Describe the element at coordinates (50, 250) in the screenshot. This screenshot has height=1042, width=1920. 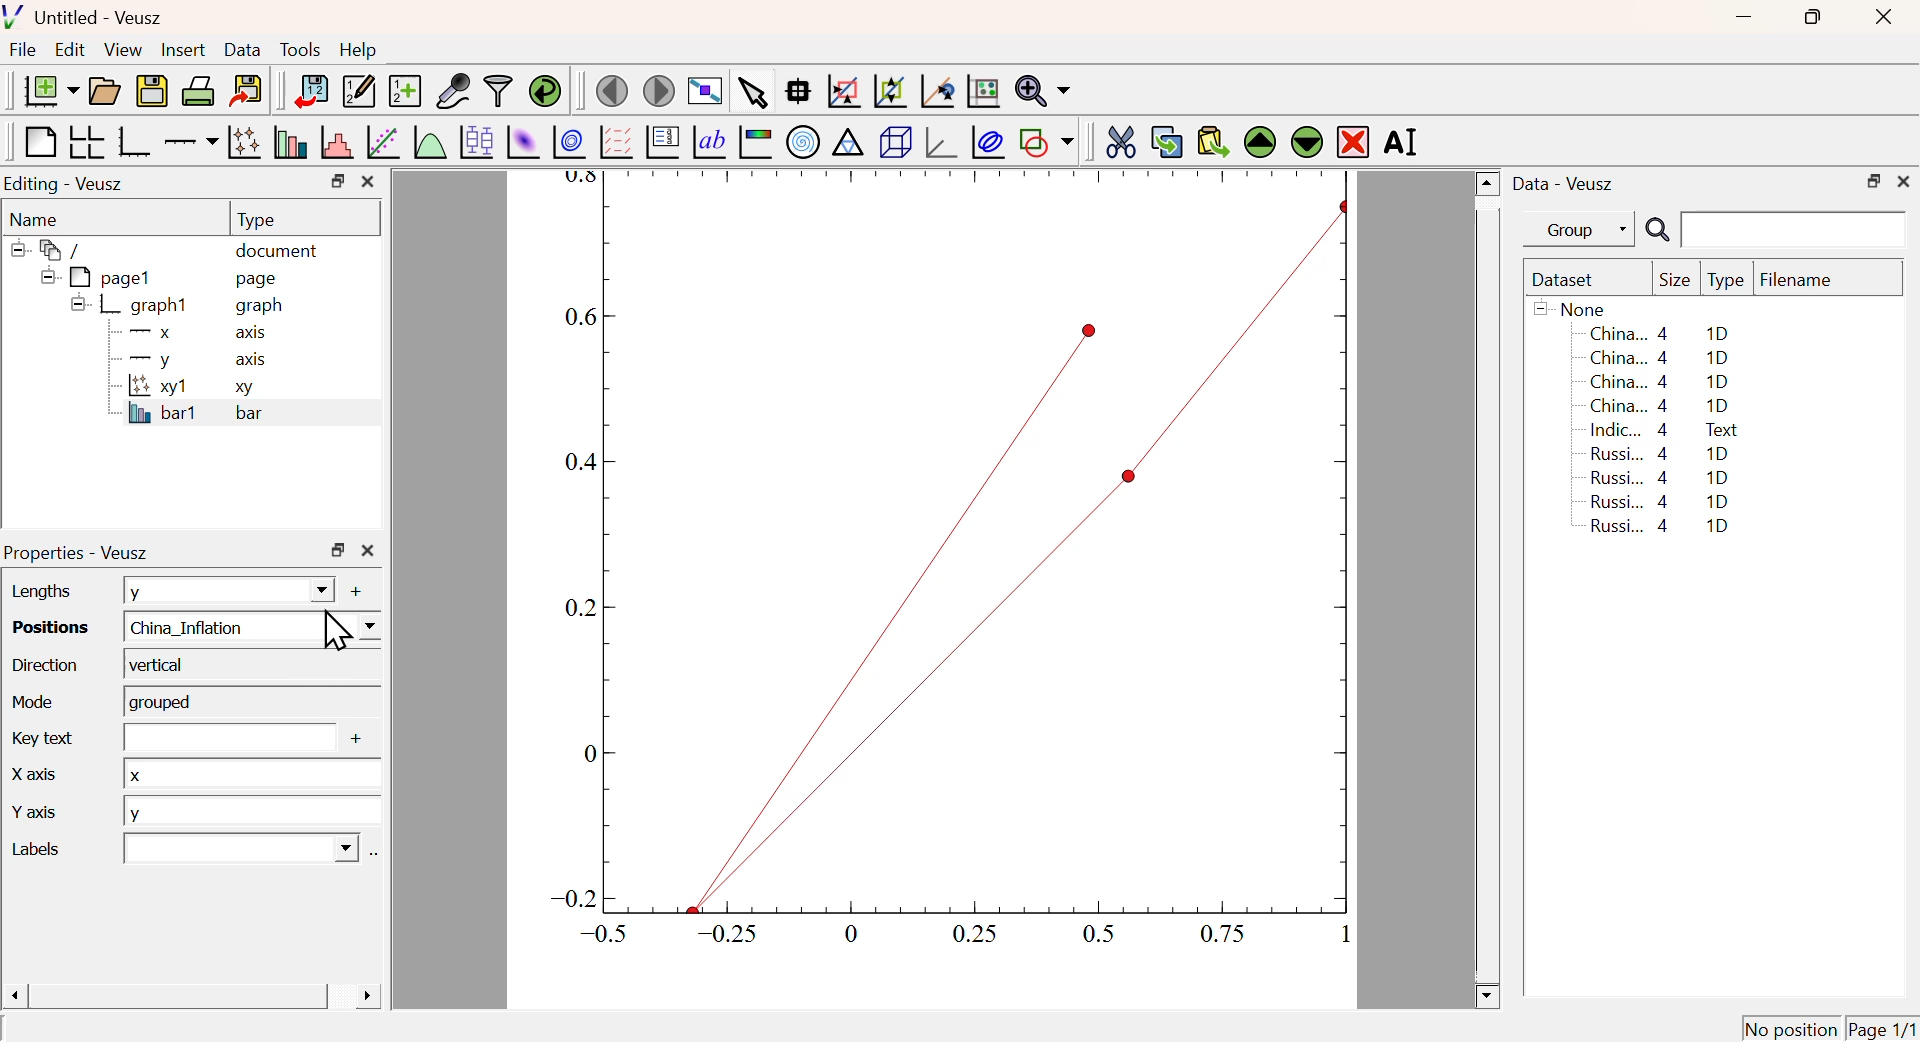
I see `/` at that location.